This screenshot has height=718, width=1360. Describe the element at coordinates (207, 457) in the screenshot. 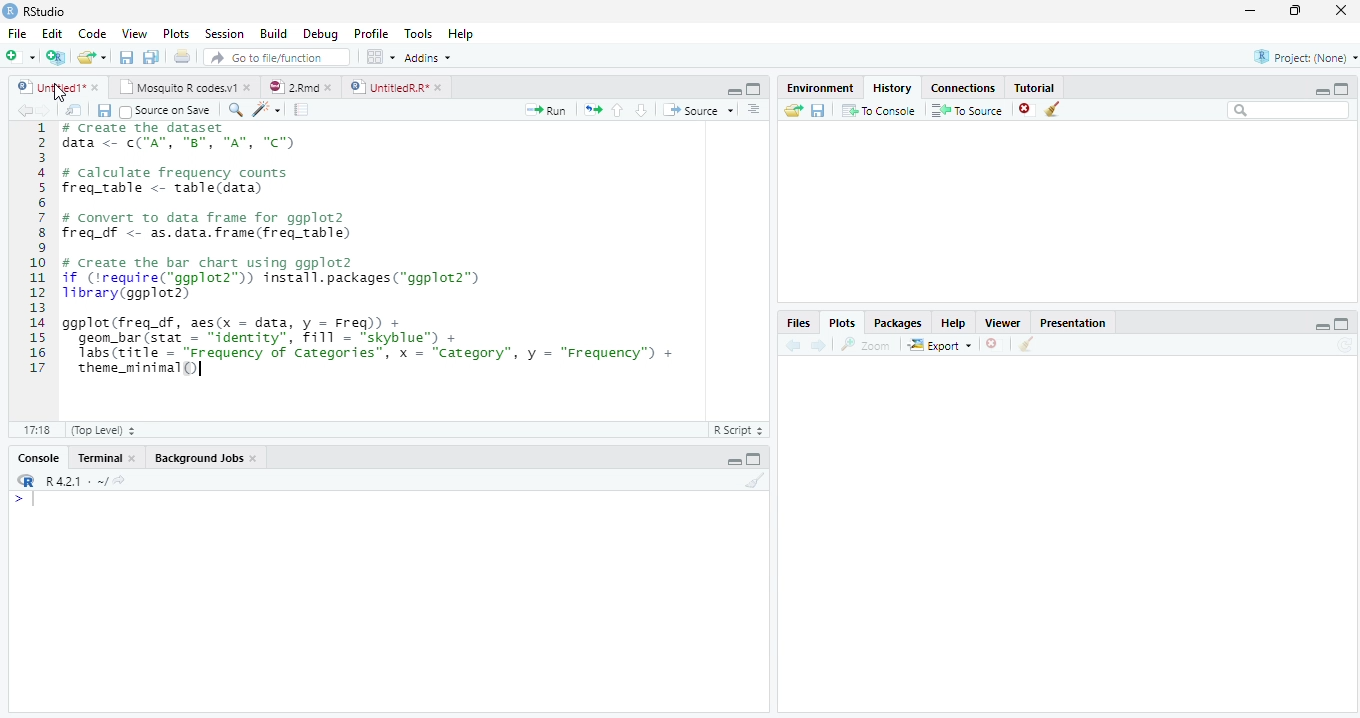

I see `Background Jobs` at that location.